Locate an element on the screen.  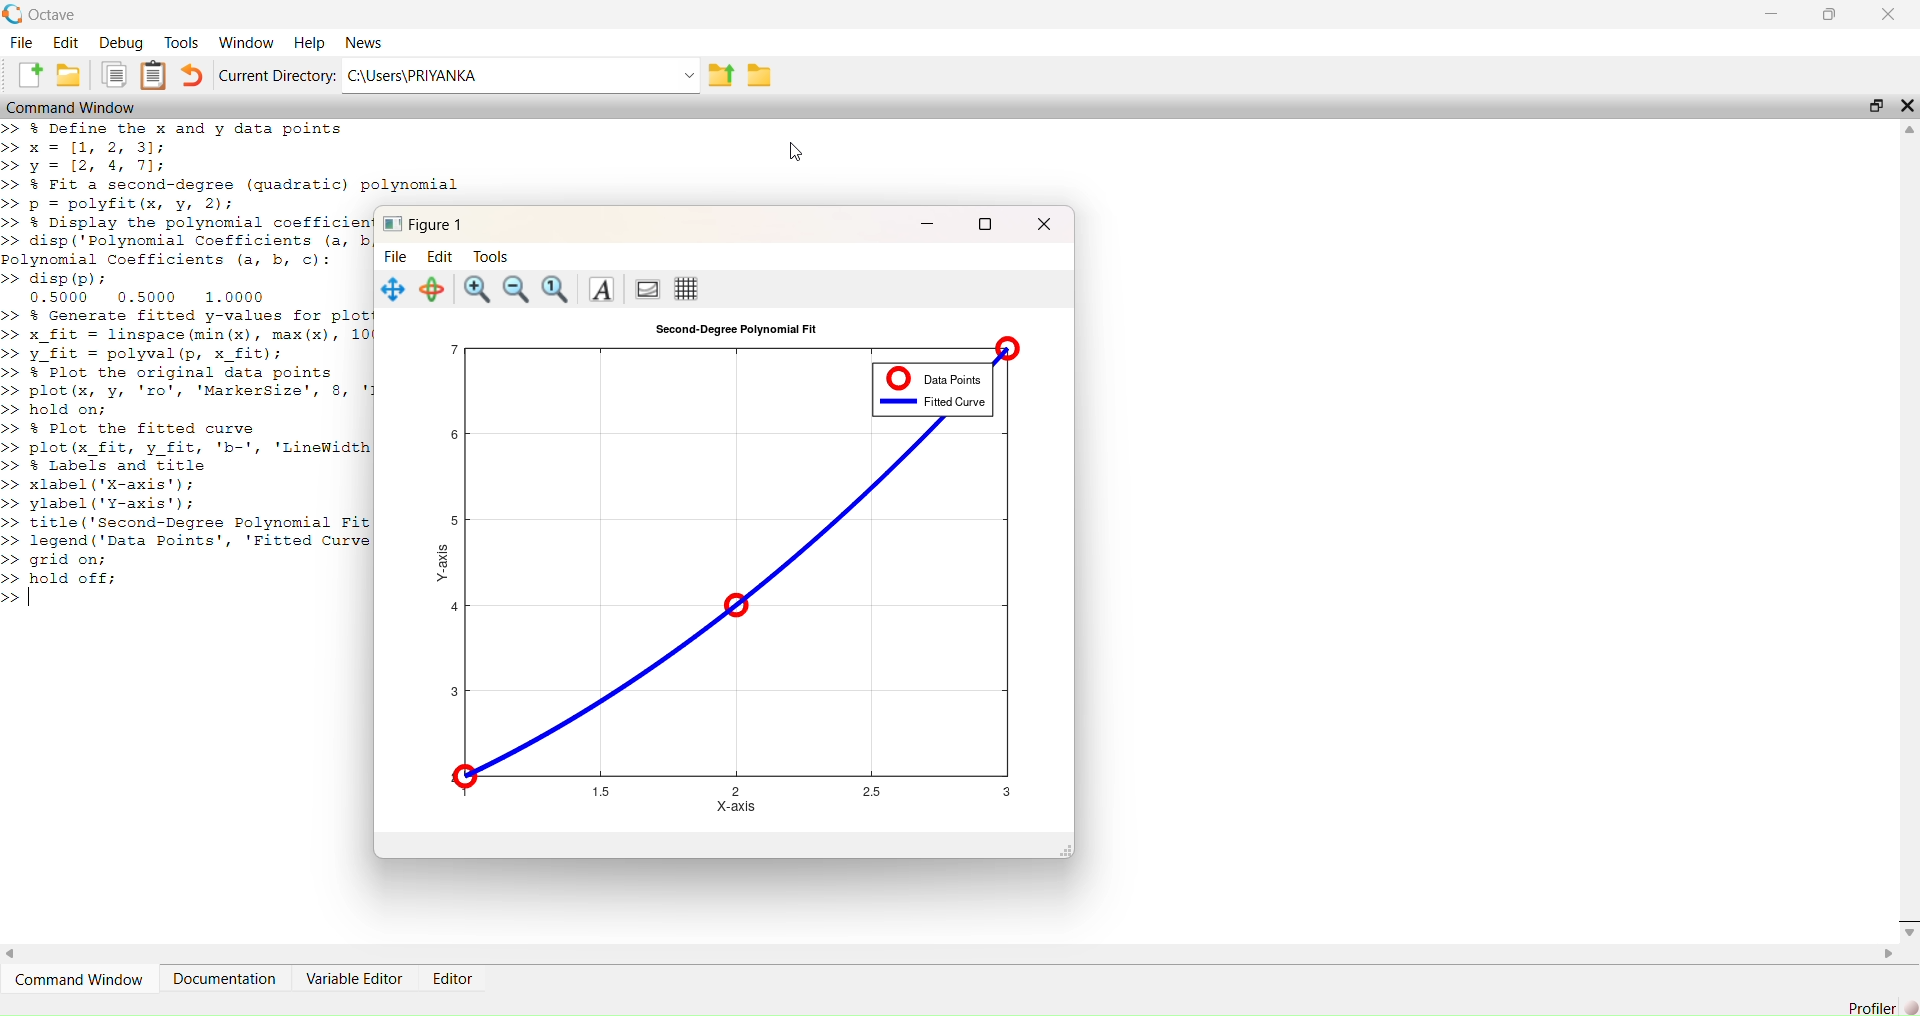
‘Second-Degree Polynomial Fit is located at coordinates (739, 331).